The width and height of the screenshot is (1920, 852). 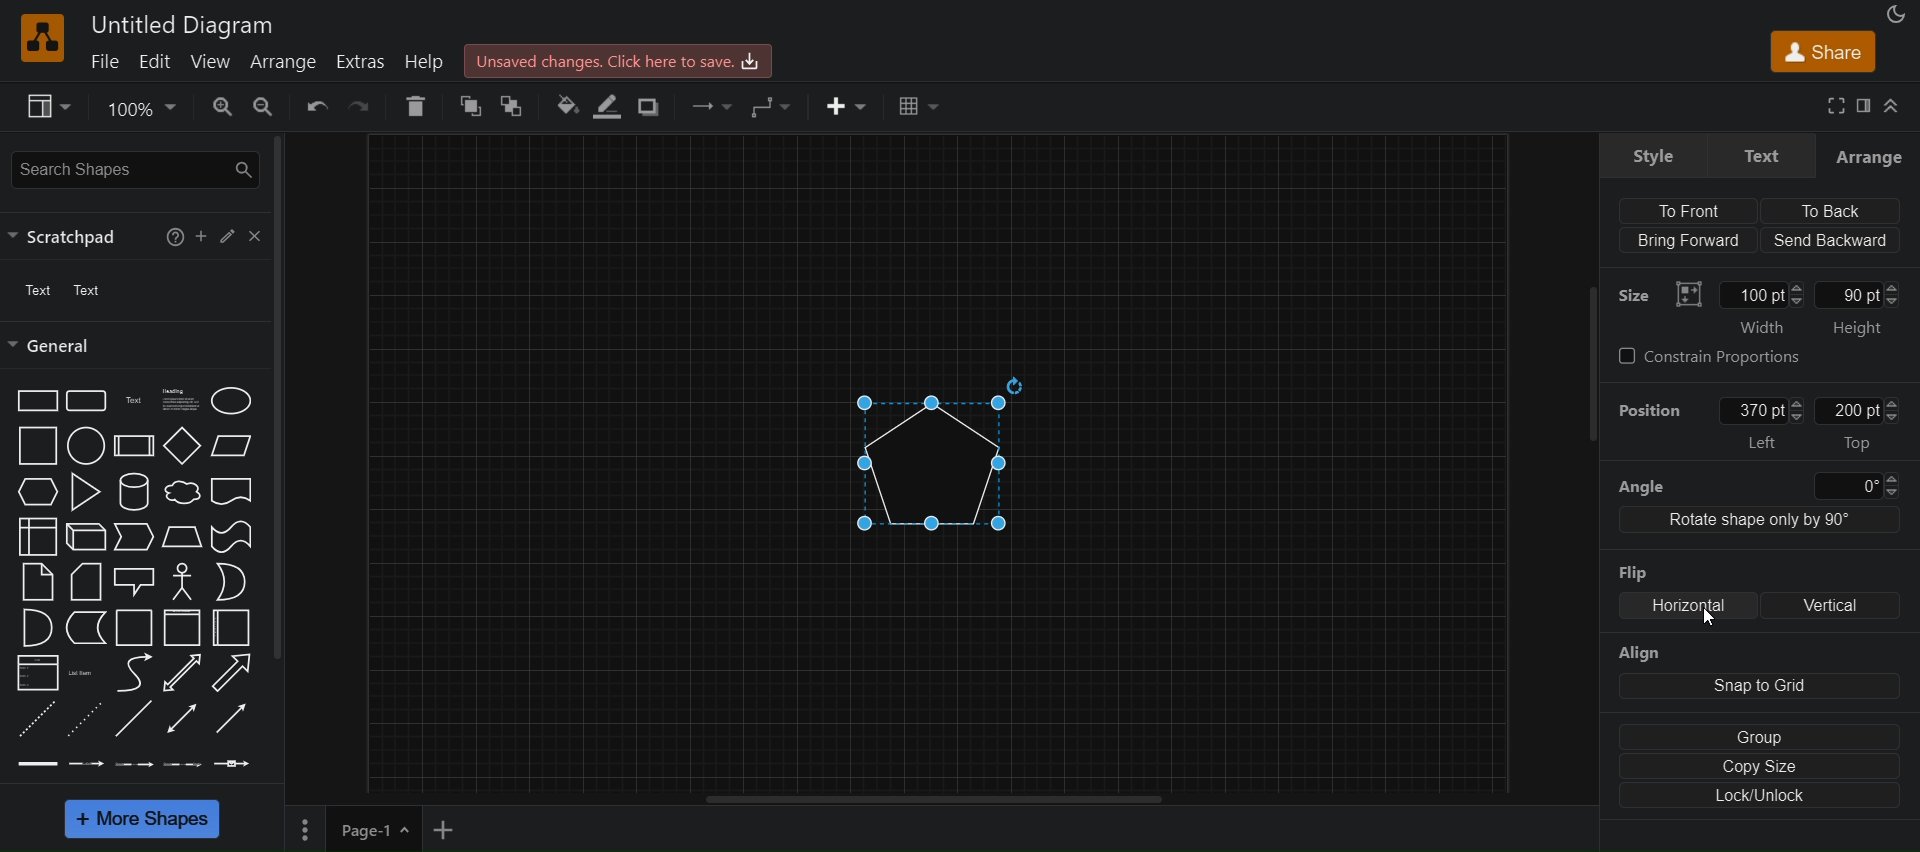 What do you see at coordinates (1891, 410) in the screenshot?
I see `Increase/Decrease top position` at bounding box center [1891, 410].